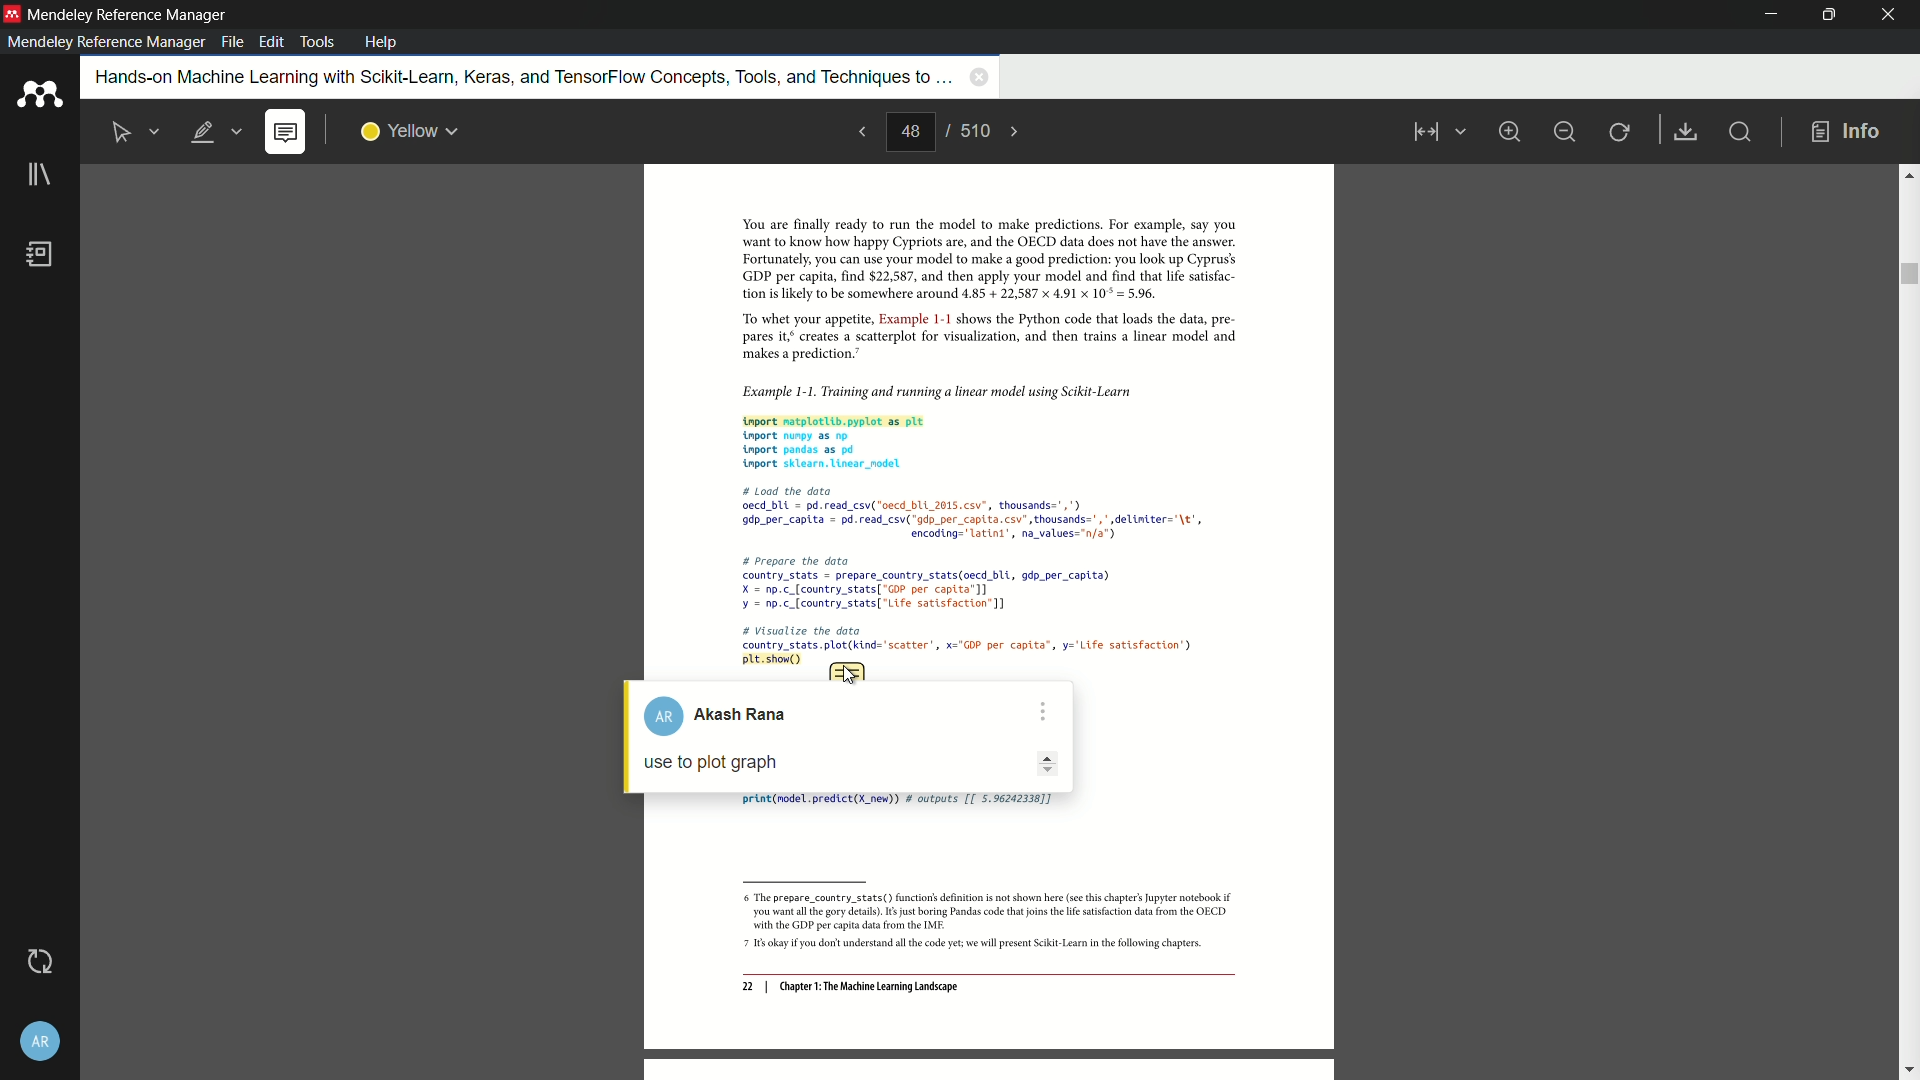 The image size is (1920, 1080). I want to click on close, so click(1890, 15).